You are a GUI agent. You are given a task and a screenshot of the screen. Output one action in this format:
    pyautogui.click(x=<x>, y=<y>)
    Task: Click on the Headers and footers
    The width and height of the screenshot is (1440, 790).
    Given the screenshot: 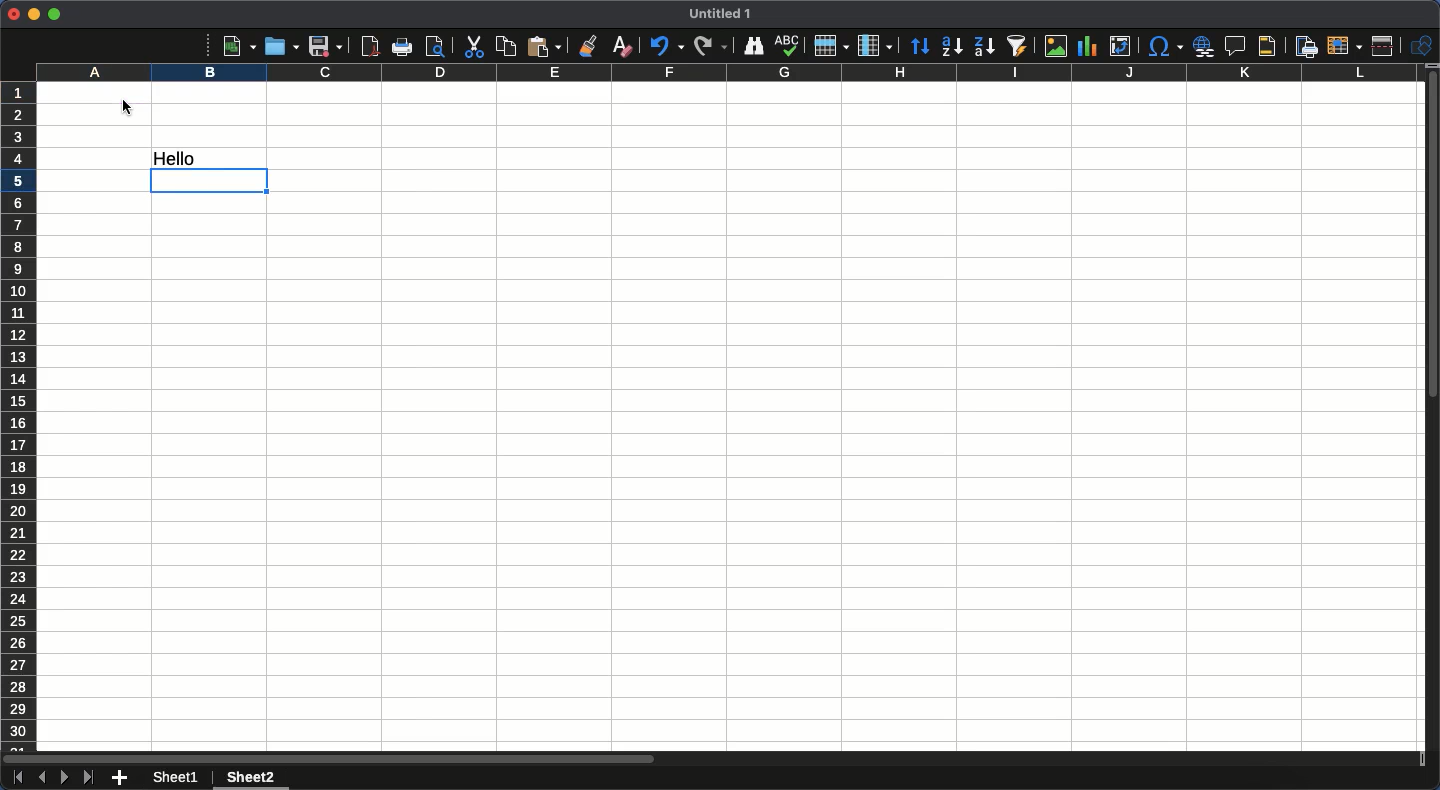 What is the action you would take?
    pyautogui.click(x=1265, y=47)
    